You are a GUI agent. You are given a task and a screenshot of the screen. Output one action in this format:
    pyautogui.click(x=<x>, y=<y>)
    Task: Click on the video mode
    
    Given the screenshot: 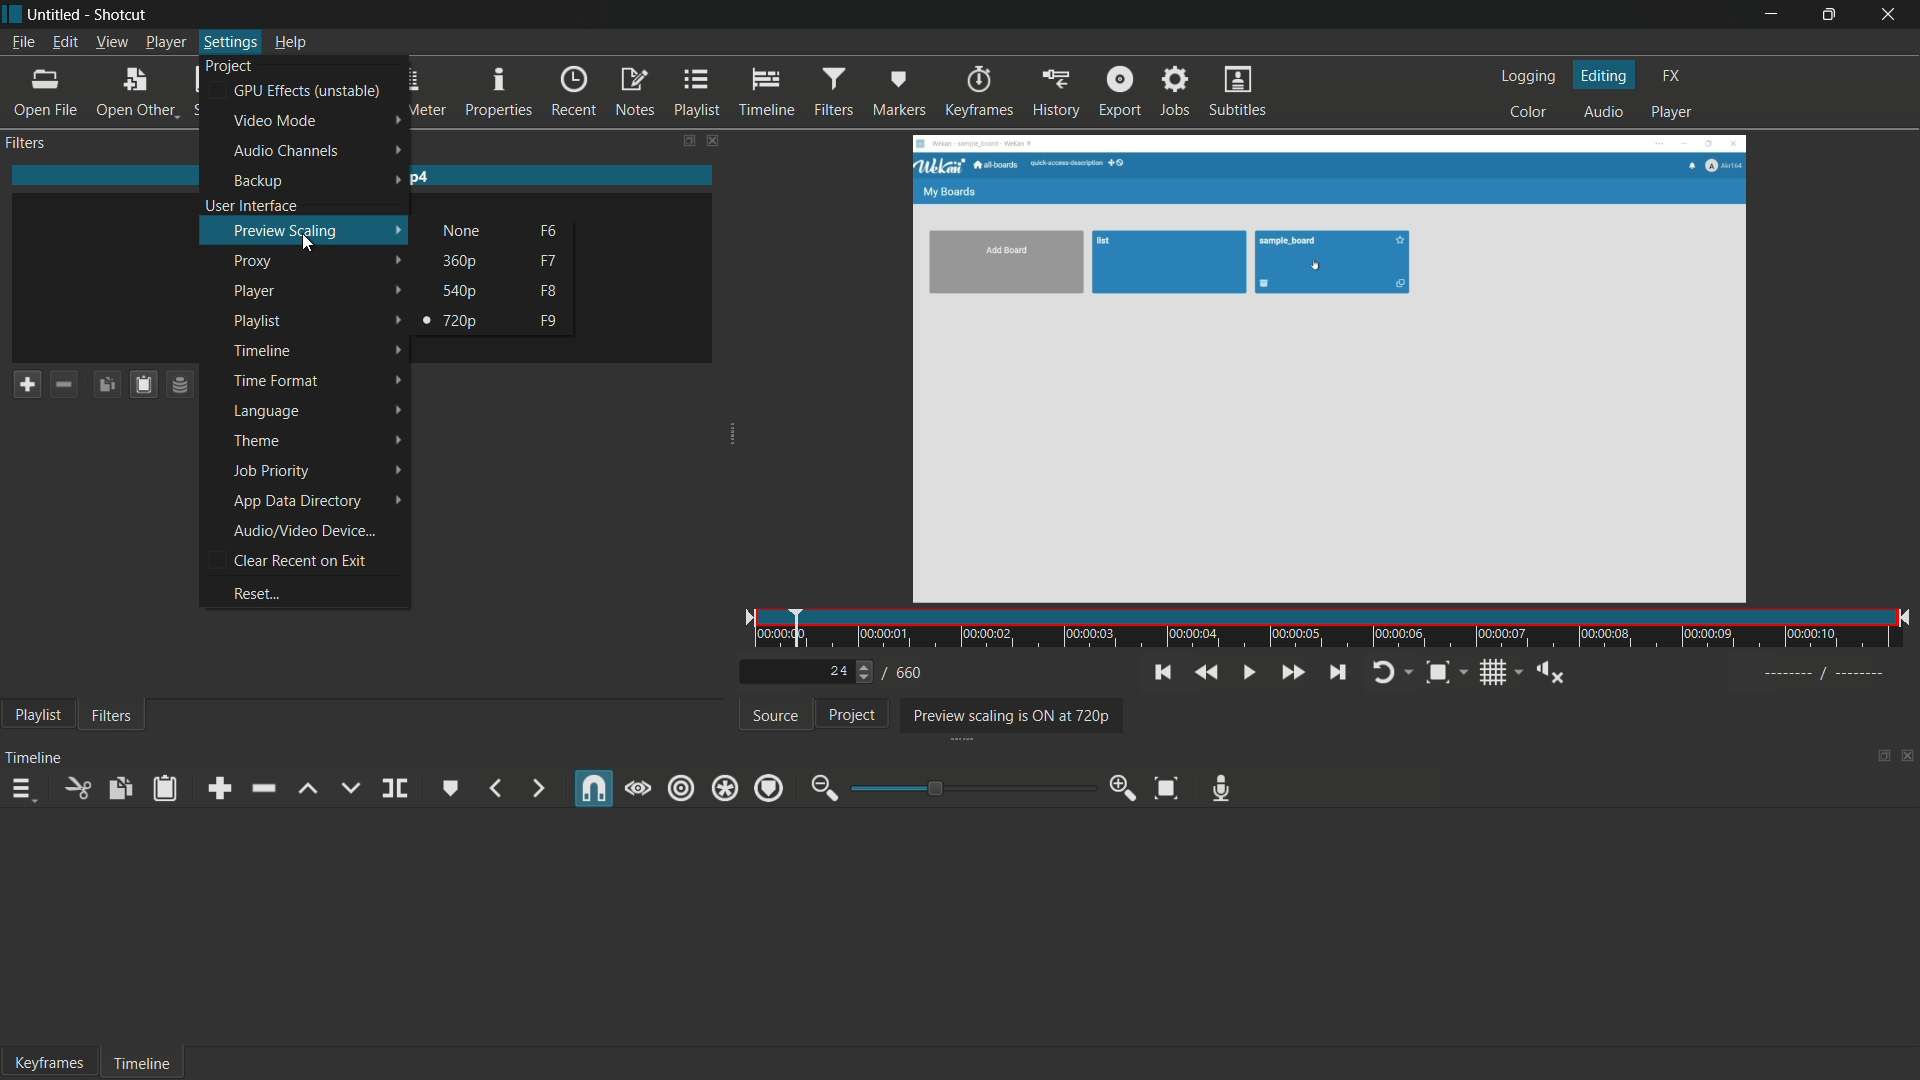 What is the action you would take?
    pyautogui.click(x=274, y=120)
    